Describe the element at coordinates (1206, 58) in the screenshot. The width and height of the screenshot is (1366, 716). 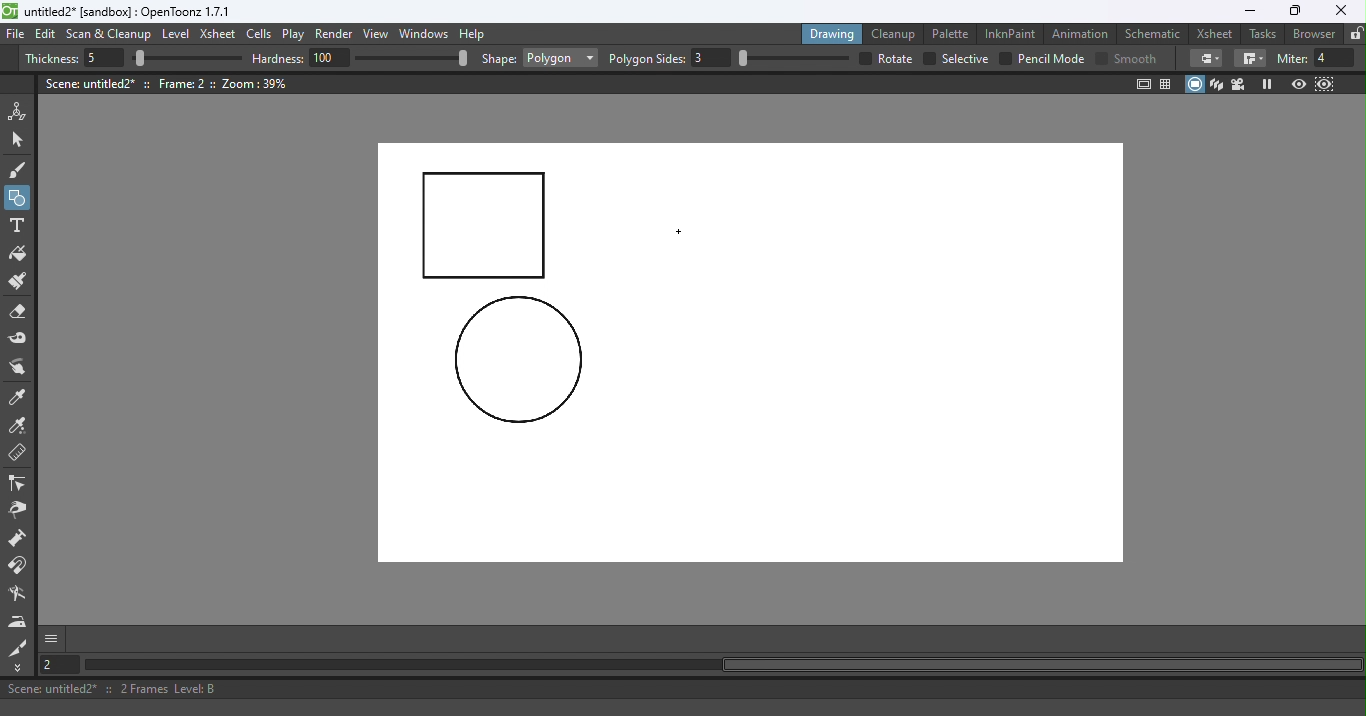
I see `Border corners` at that location.